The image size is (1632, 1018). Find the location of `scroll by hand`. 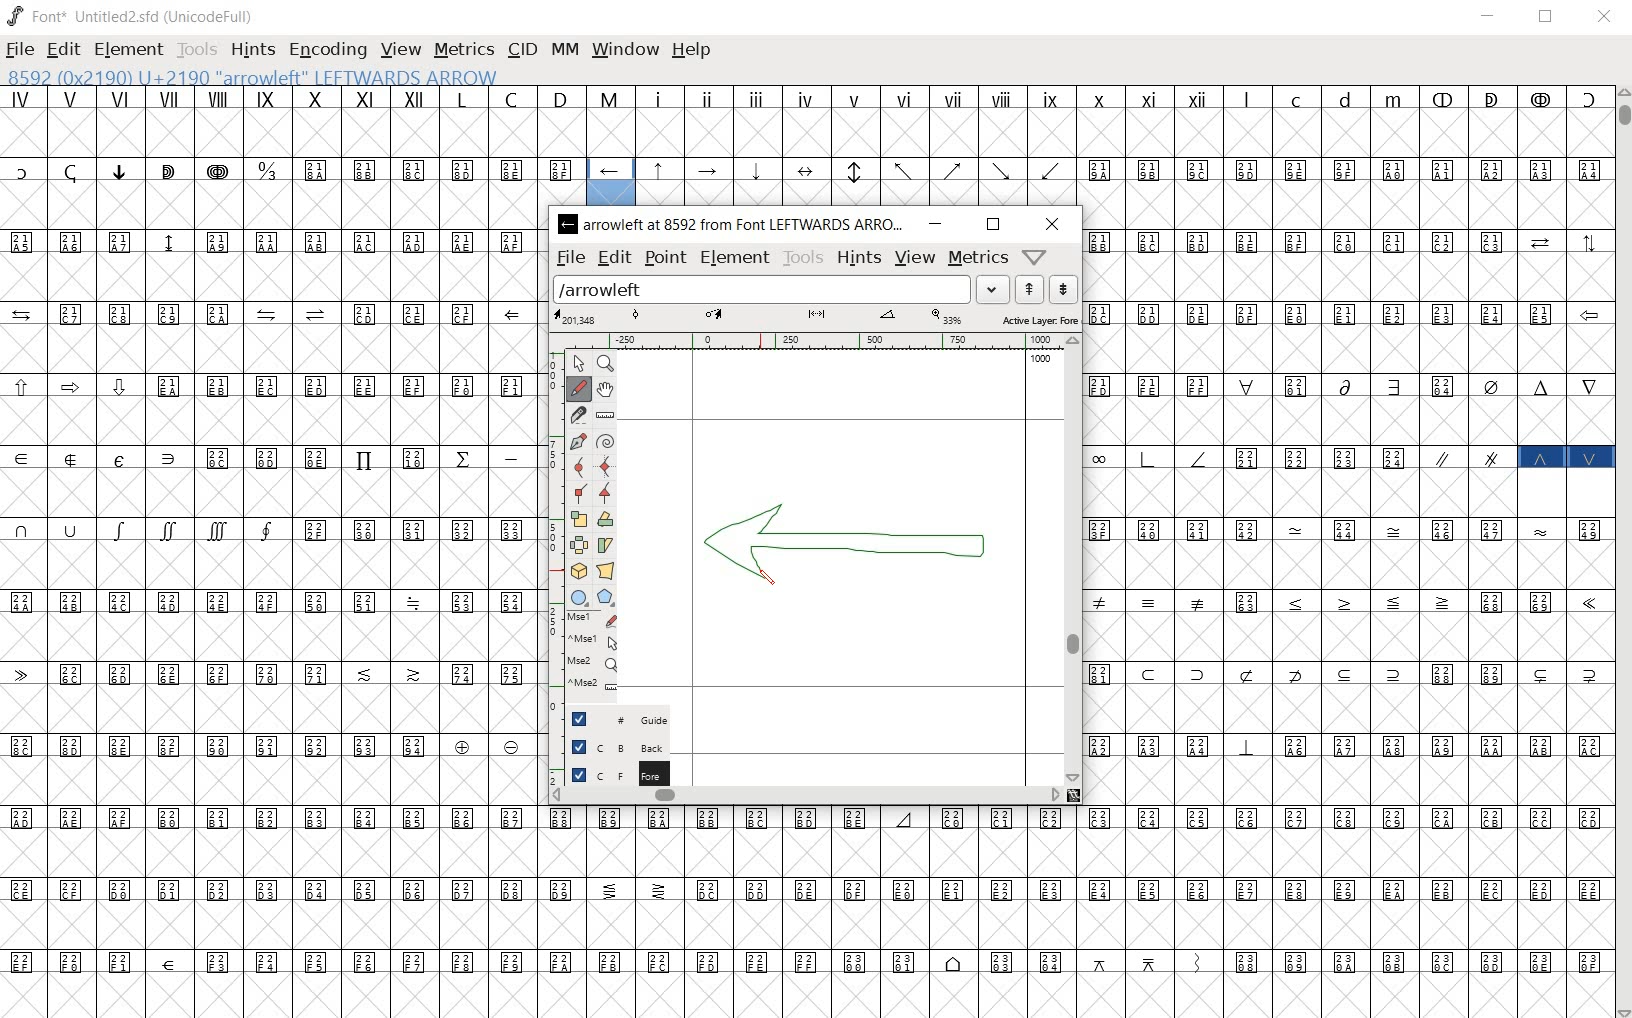

scroll by hand is located at coordinates (606, 391).